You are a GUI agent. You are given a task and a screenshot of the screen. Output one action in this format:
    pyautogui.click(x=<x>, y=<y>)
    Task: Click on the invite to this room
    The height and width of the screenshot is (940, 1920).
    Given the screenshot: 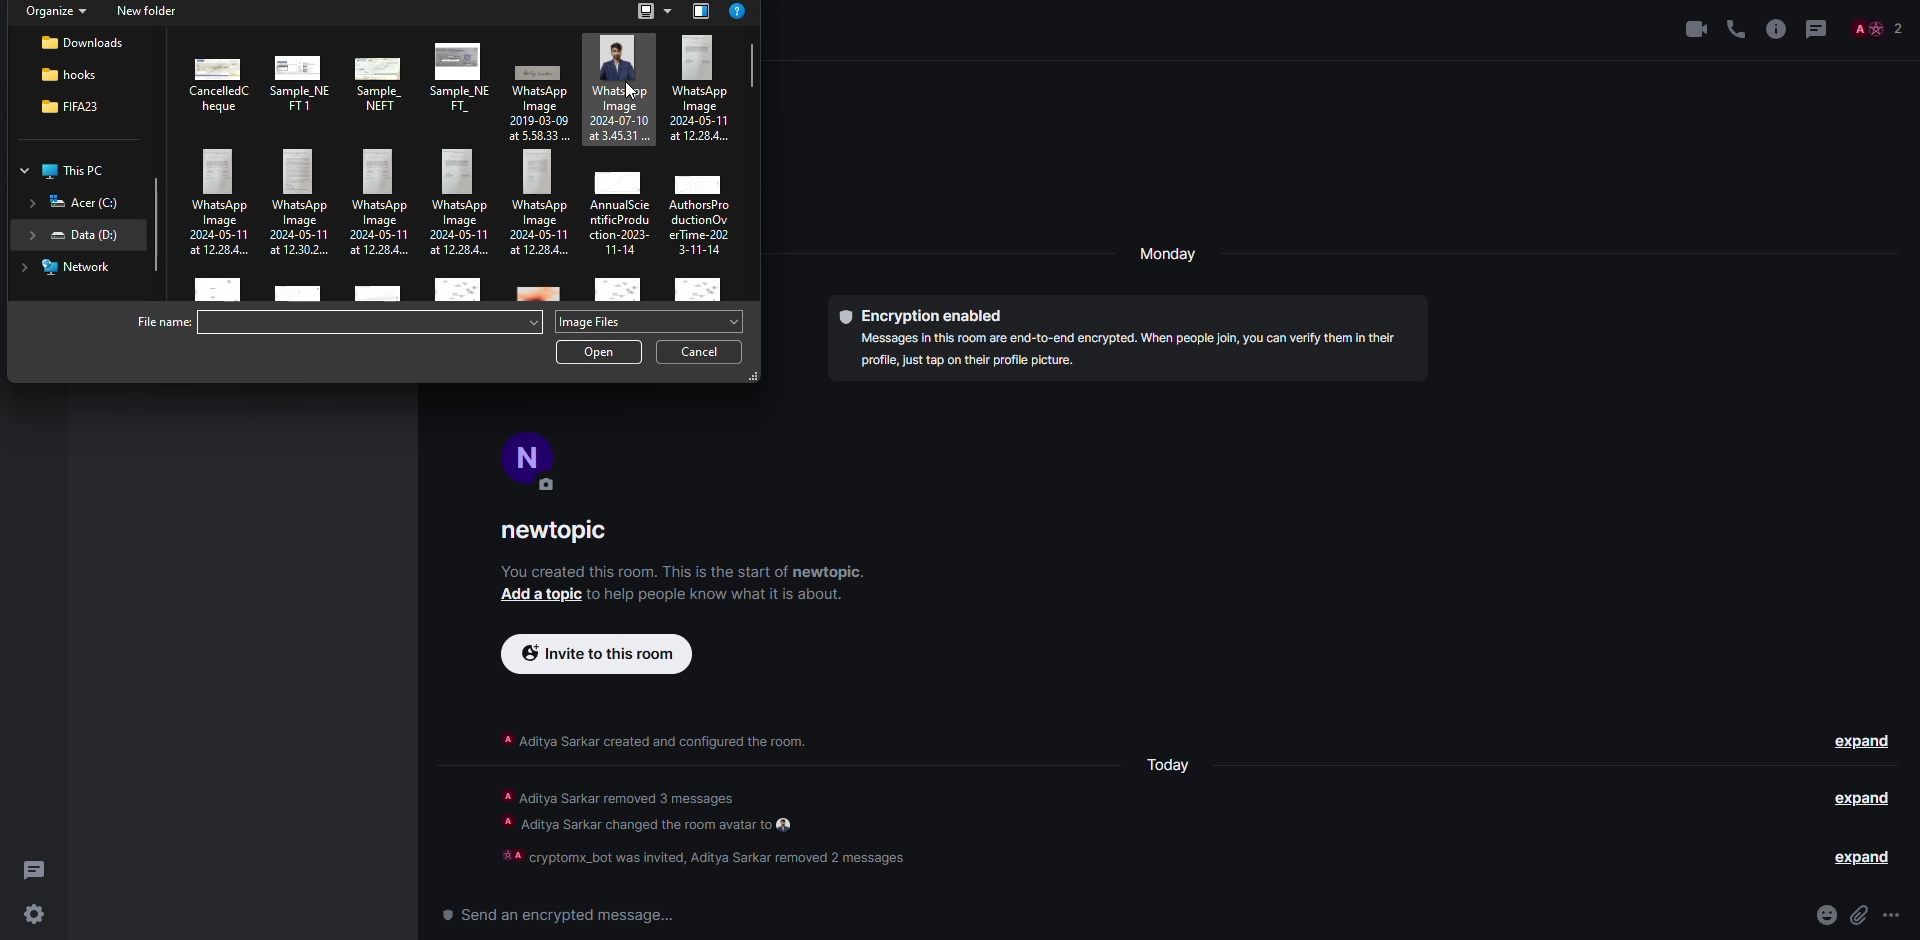 What is the action you would take?
    pyautogui.click(x=592, y=654)
    